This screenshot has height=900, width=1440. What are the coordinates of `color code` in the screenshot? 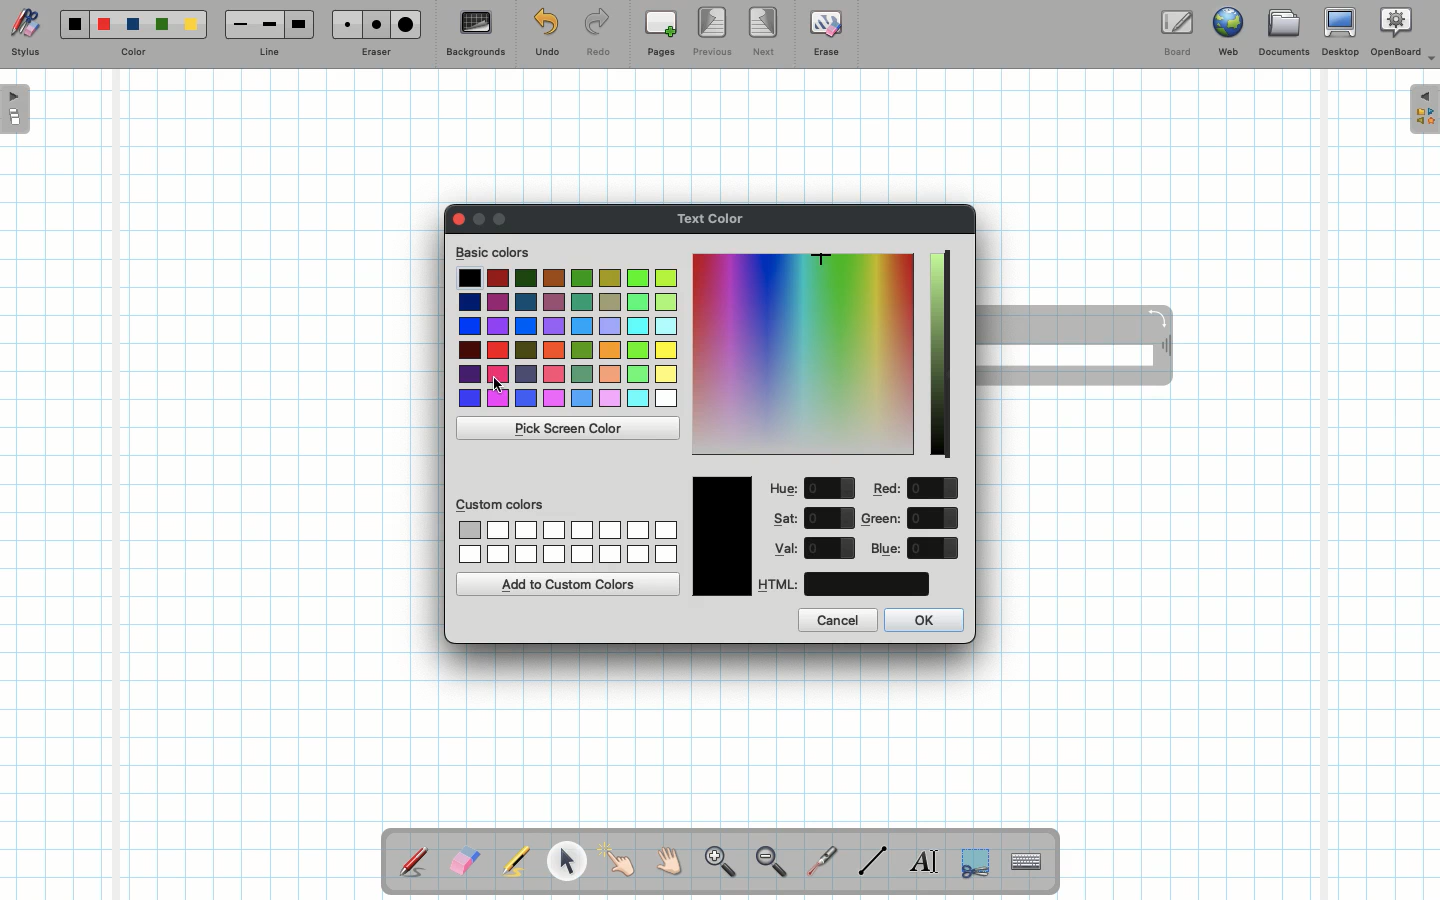 It's located at (865, 584).